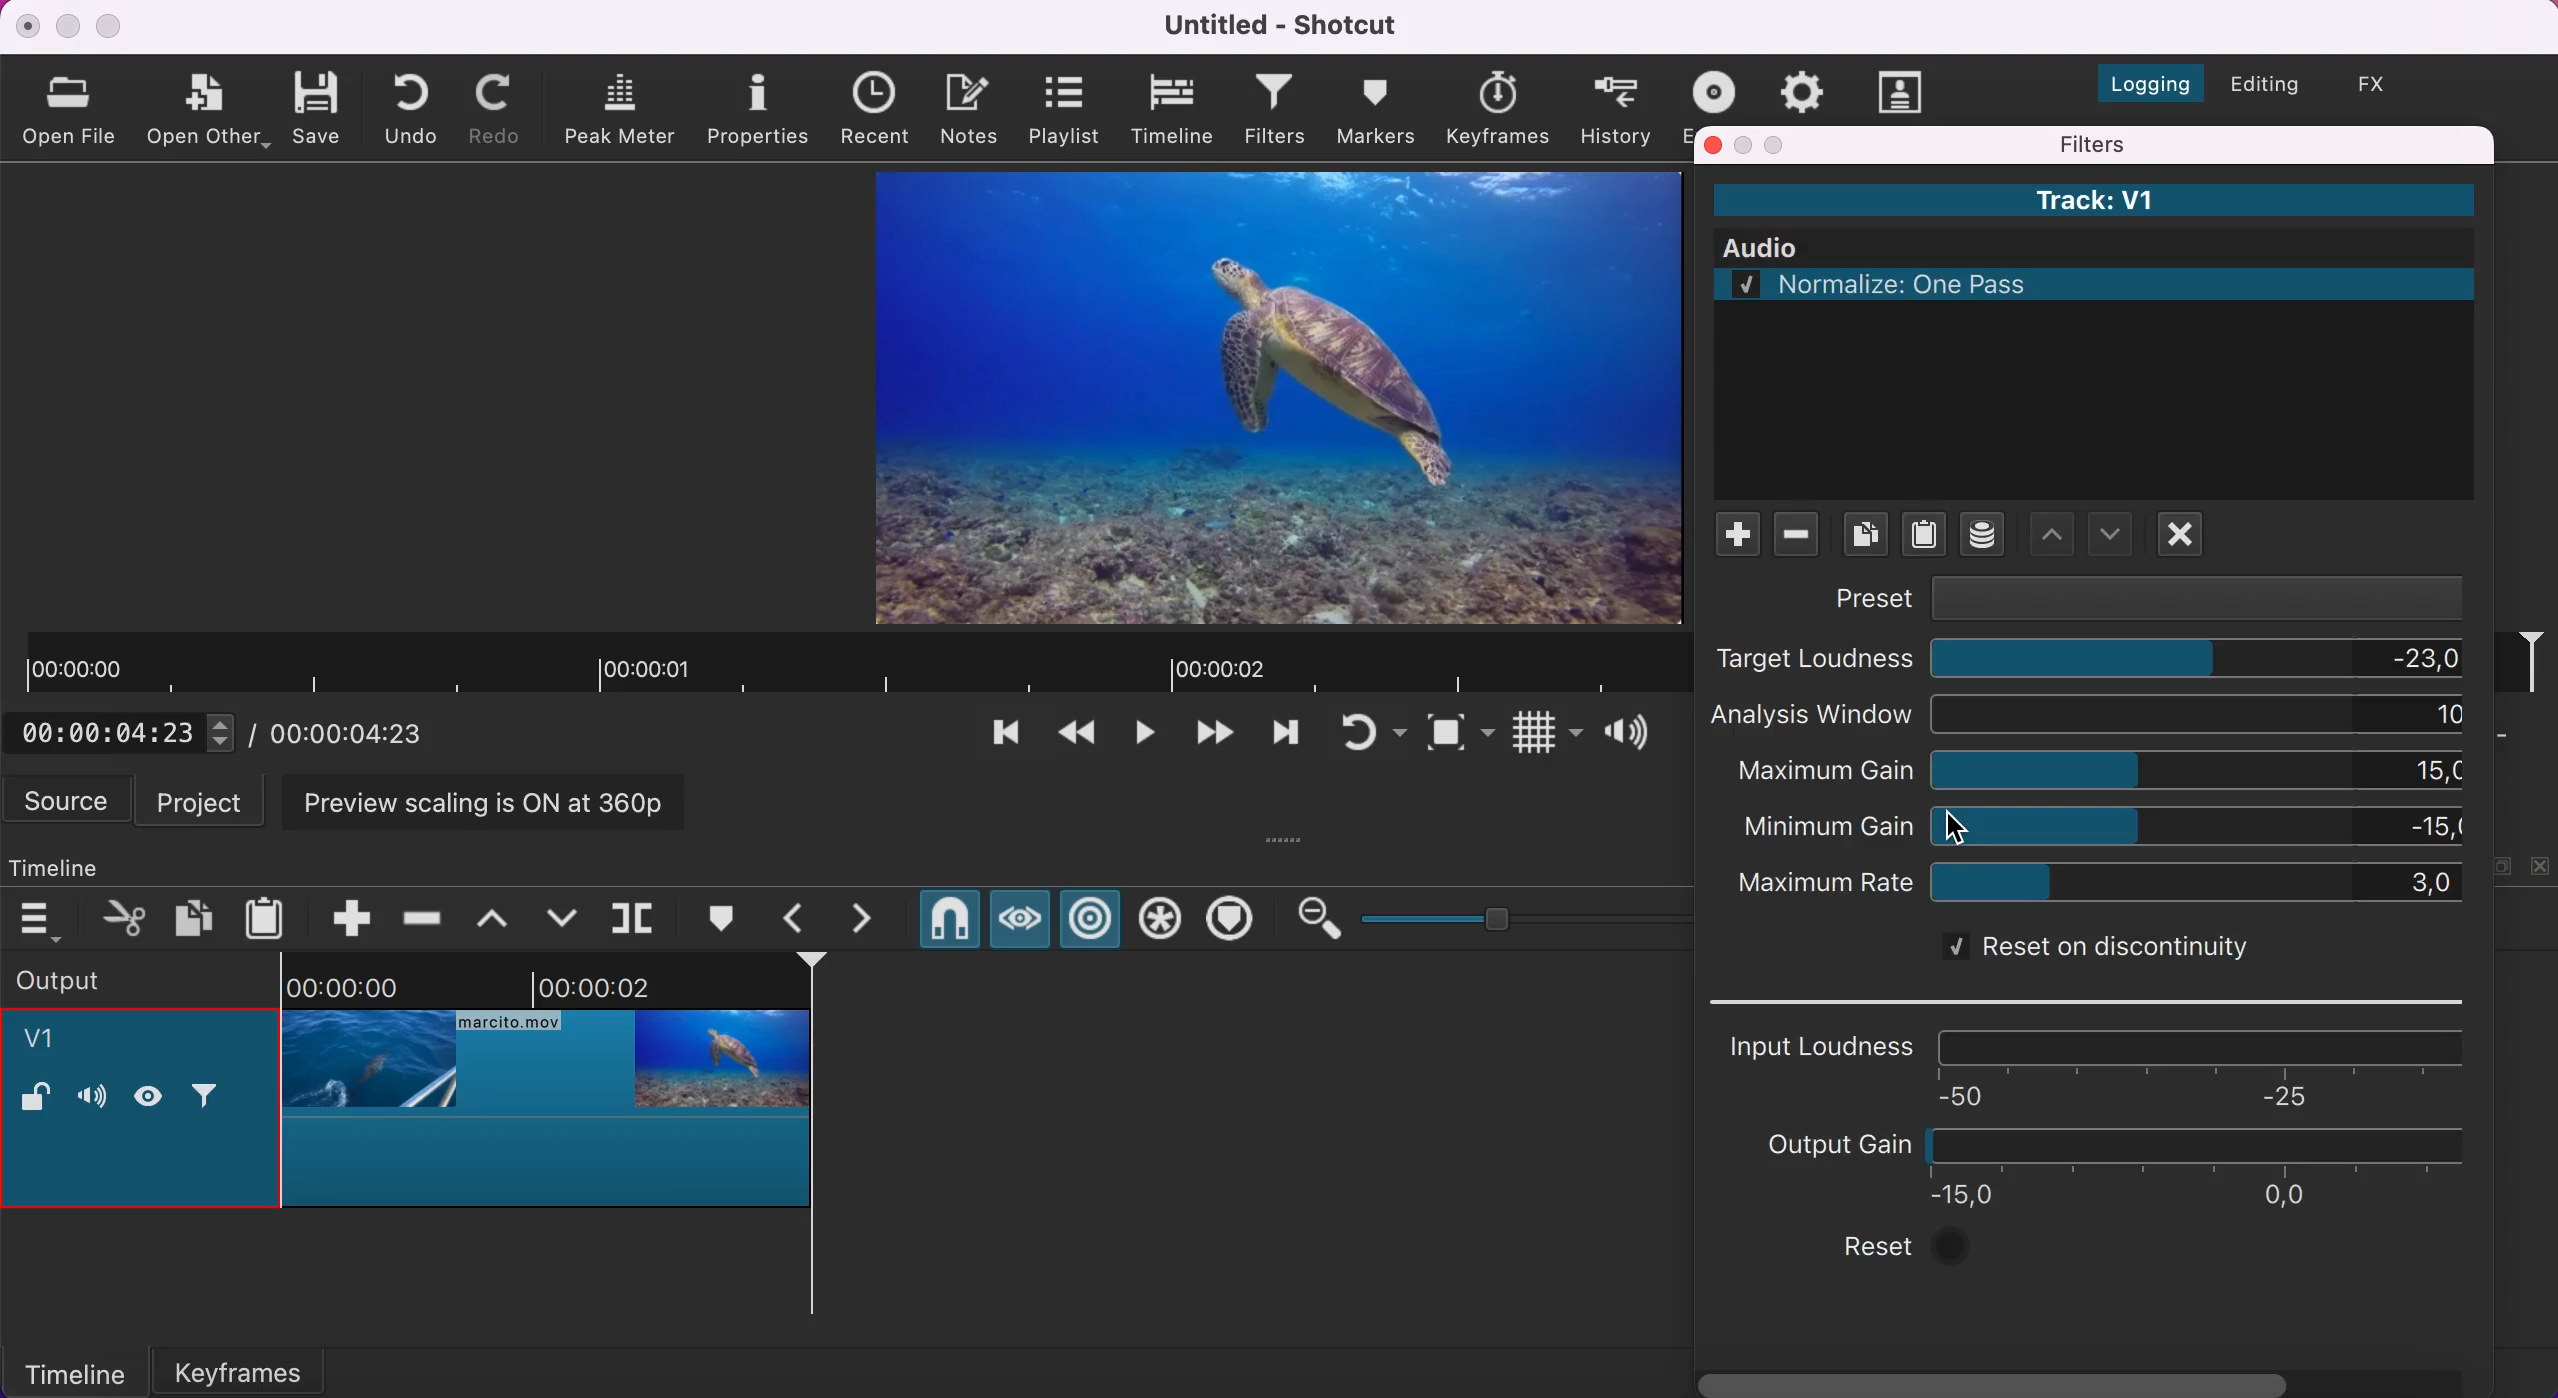 The height and width of the screenshot is (1398, 2558). I want to click on normalize: one pass, so click(2112, 284).